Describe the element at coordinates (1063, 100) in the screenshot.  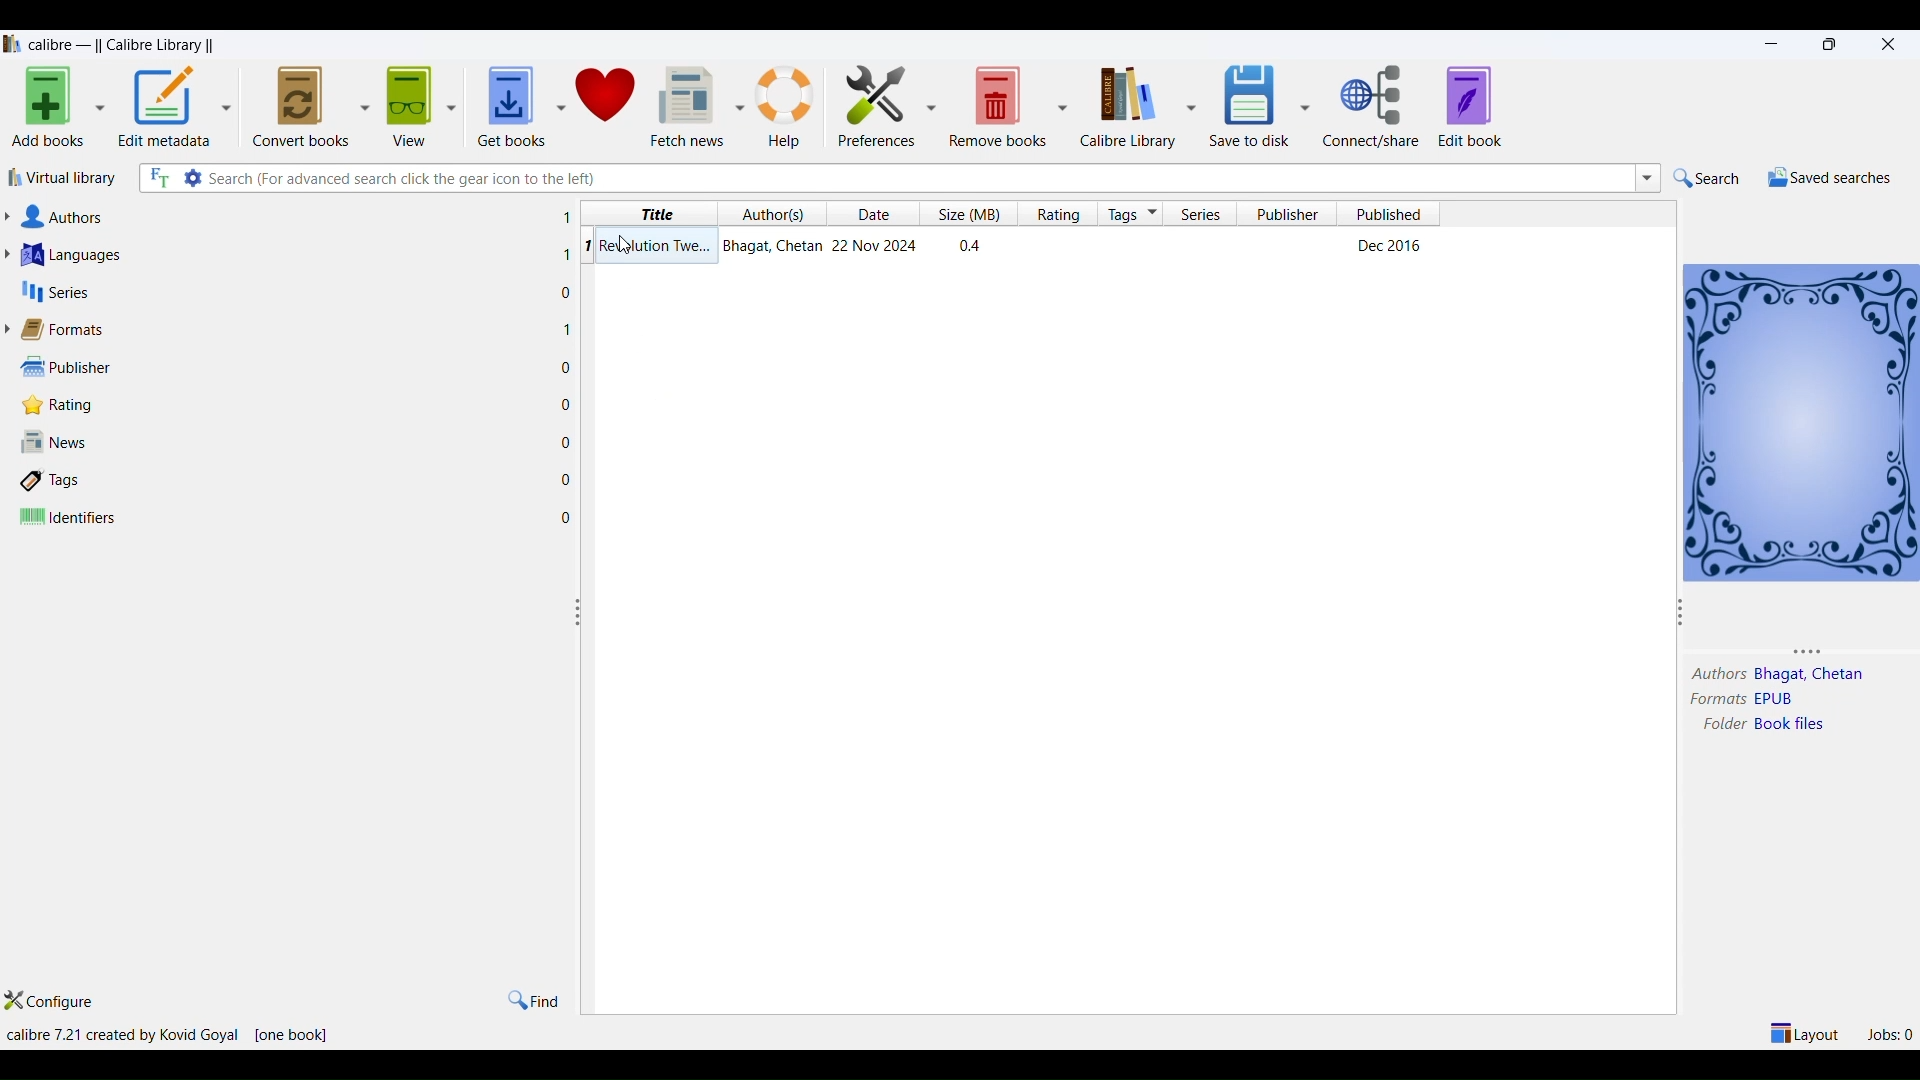
I see `remove books options dropdown button` at that location.